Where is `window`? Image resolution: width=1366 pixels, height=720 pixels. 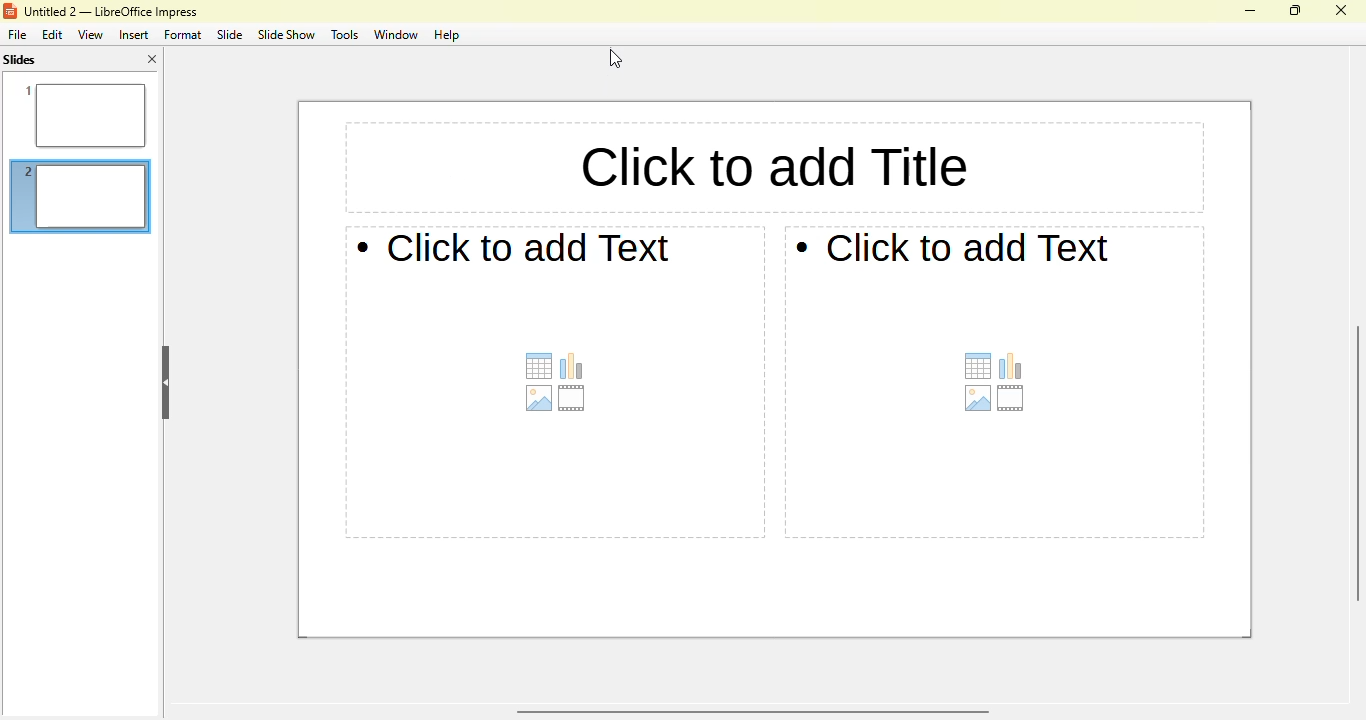 window is located at coordinates (395, 35).